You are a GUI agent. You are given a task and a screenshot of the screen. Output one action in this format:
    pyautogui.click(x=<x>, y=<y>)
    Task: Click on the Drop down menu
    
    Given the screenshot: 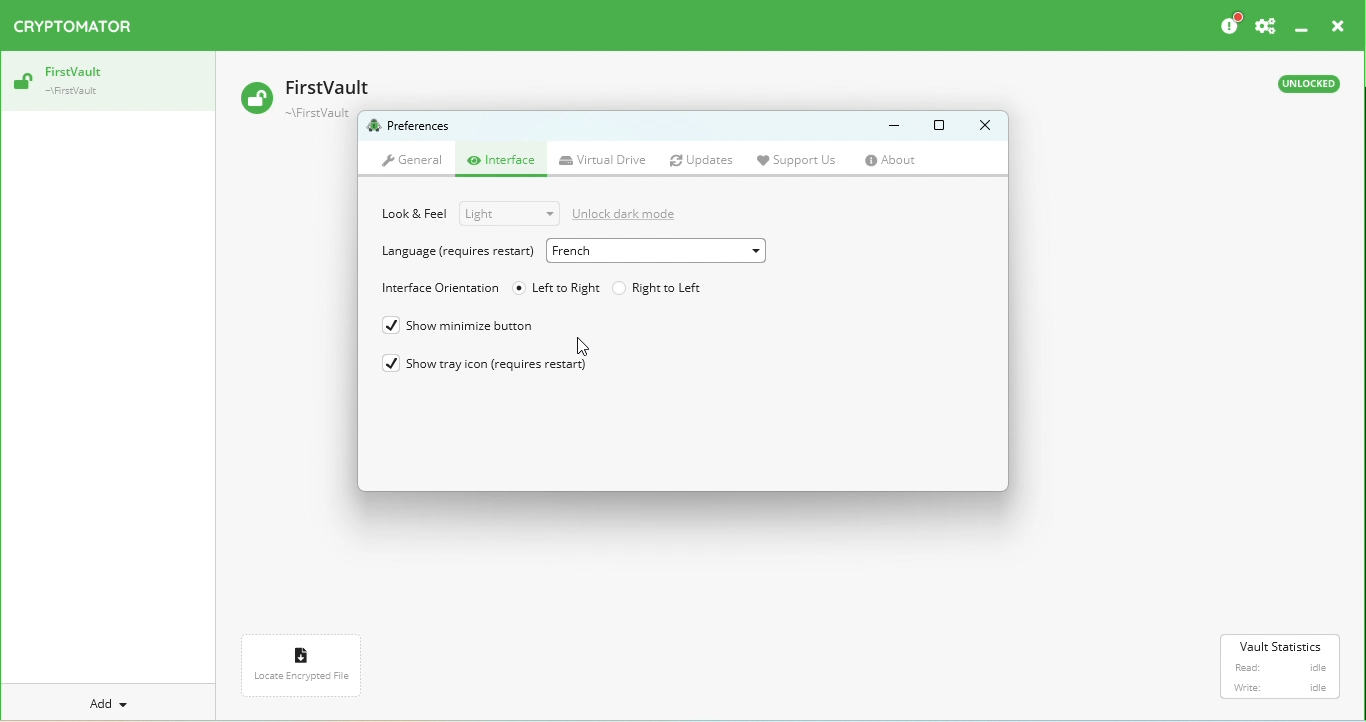 What is the action you would take?
    pyautogui.click(x=654, y=251)
    